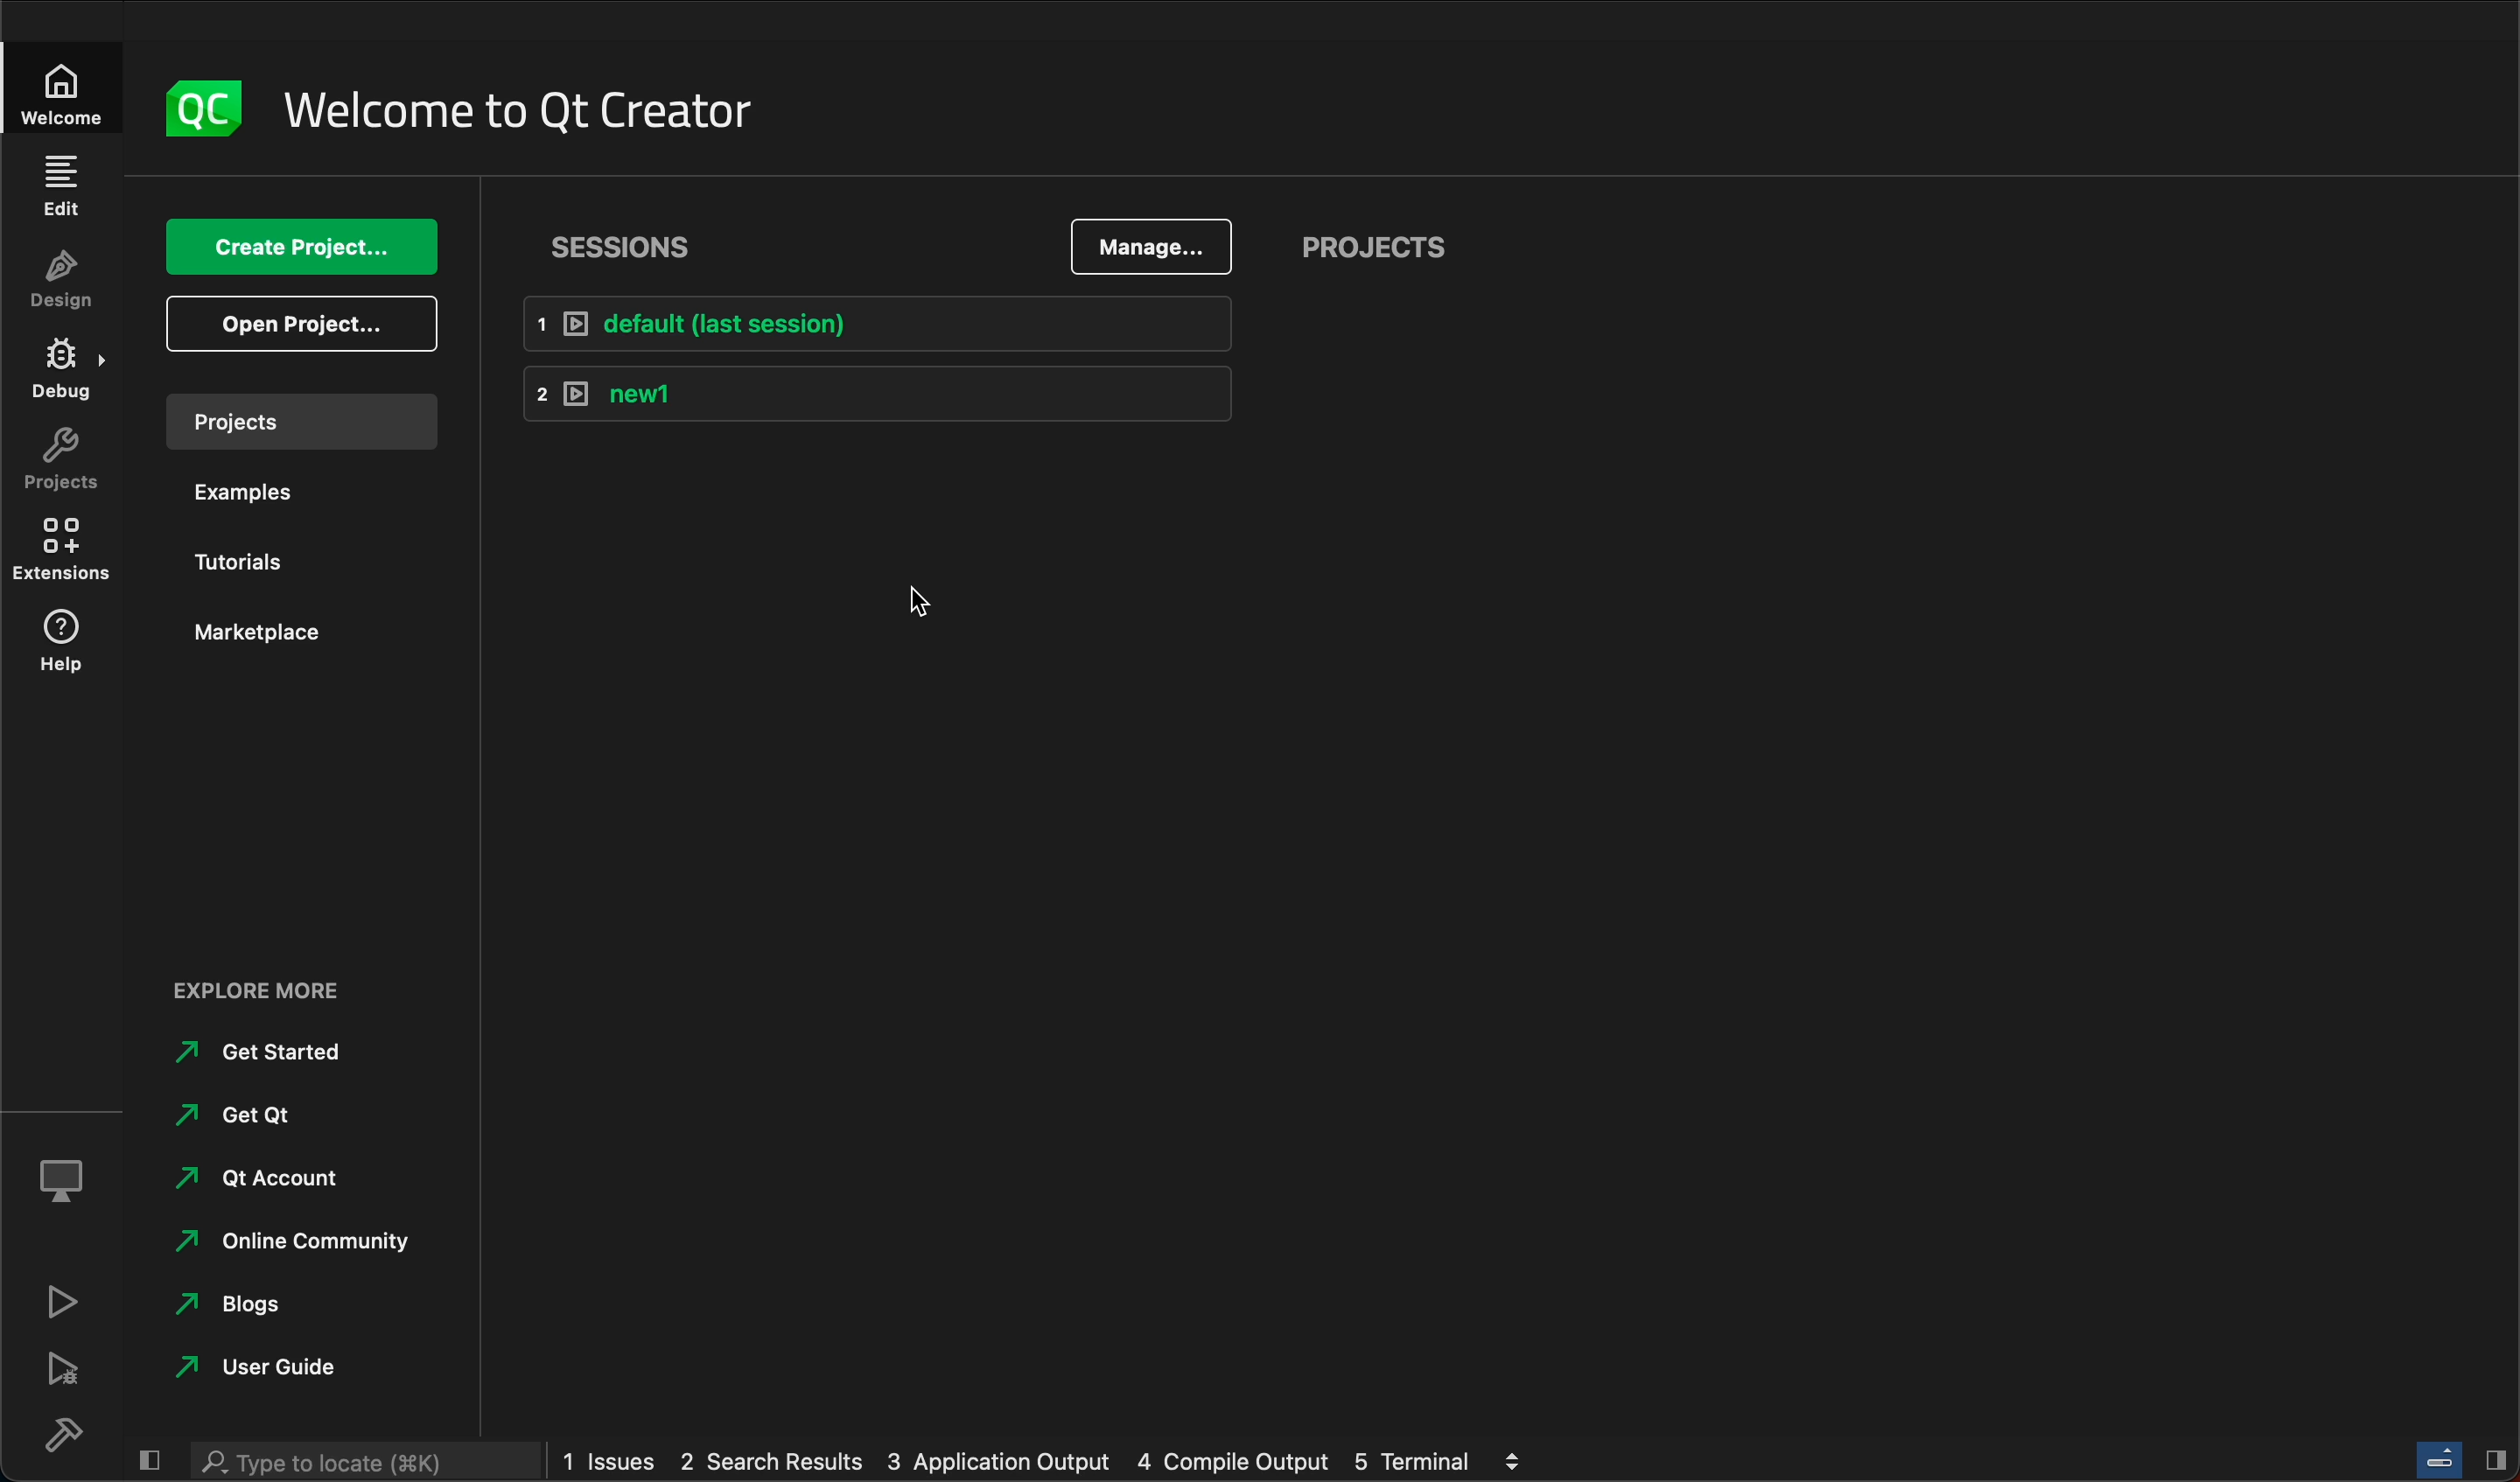  What do you see at coordinates (68, 1173) in the screenshot?
I see `debug` at bounding box center [68, 1173].